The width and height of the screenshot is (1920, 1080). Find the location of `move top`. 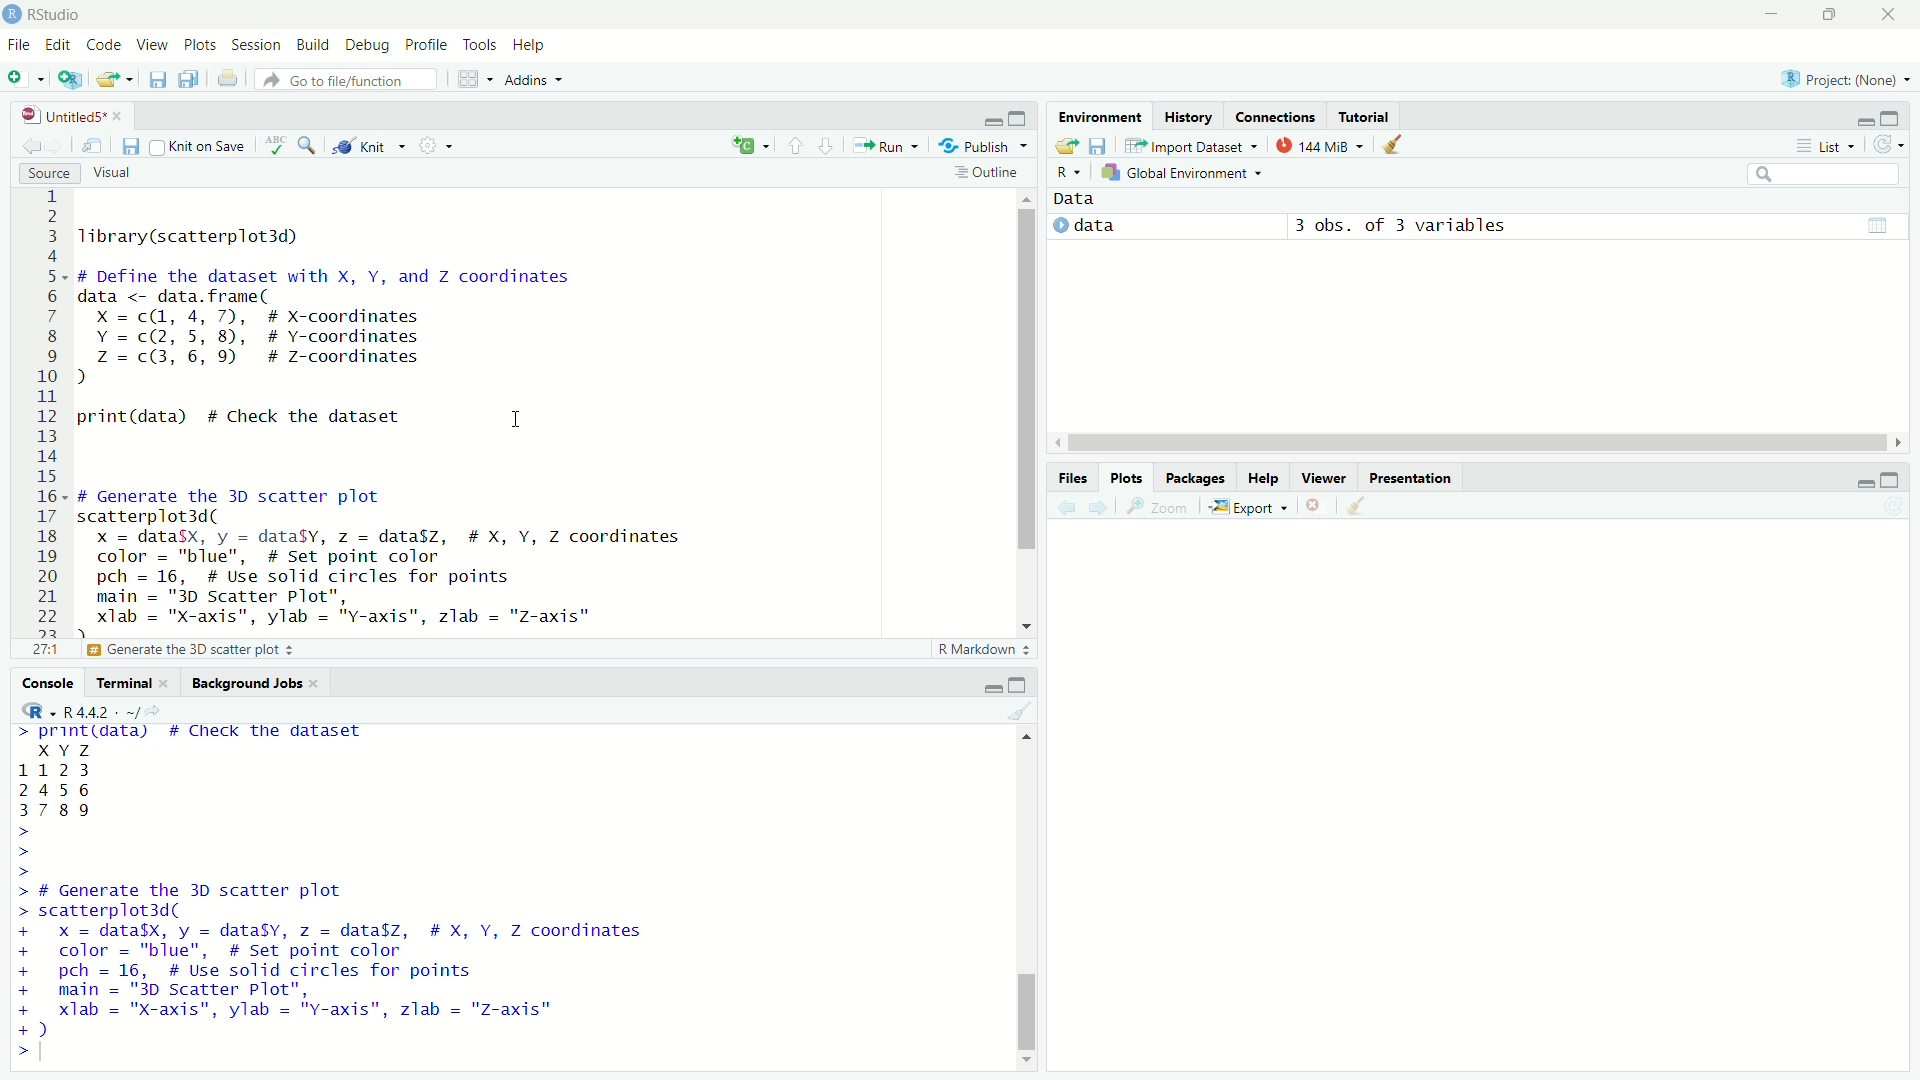

move top is located at coordinates (1026, 197).